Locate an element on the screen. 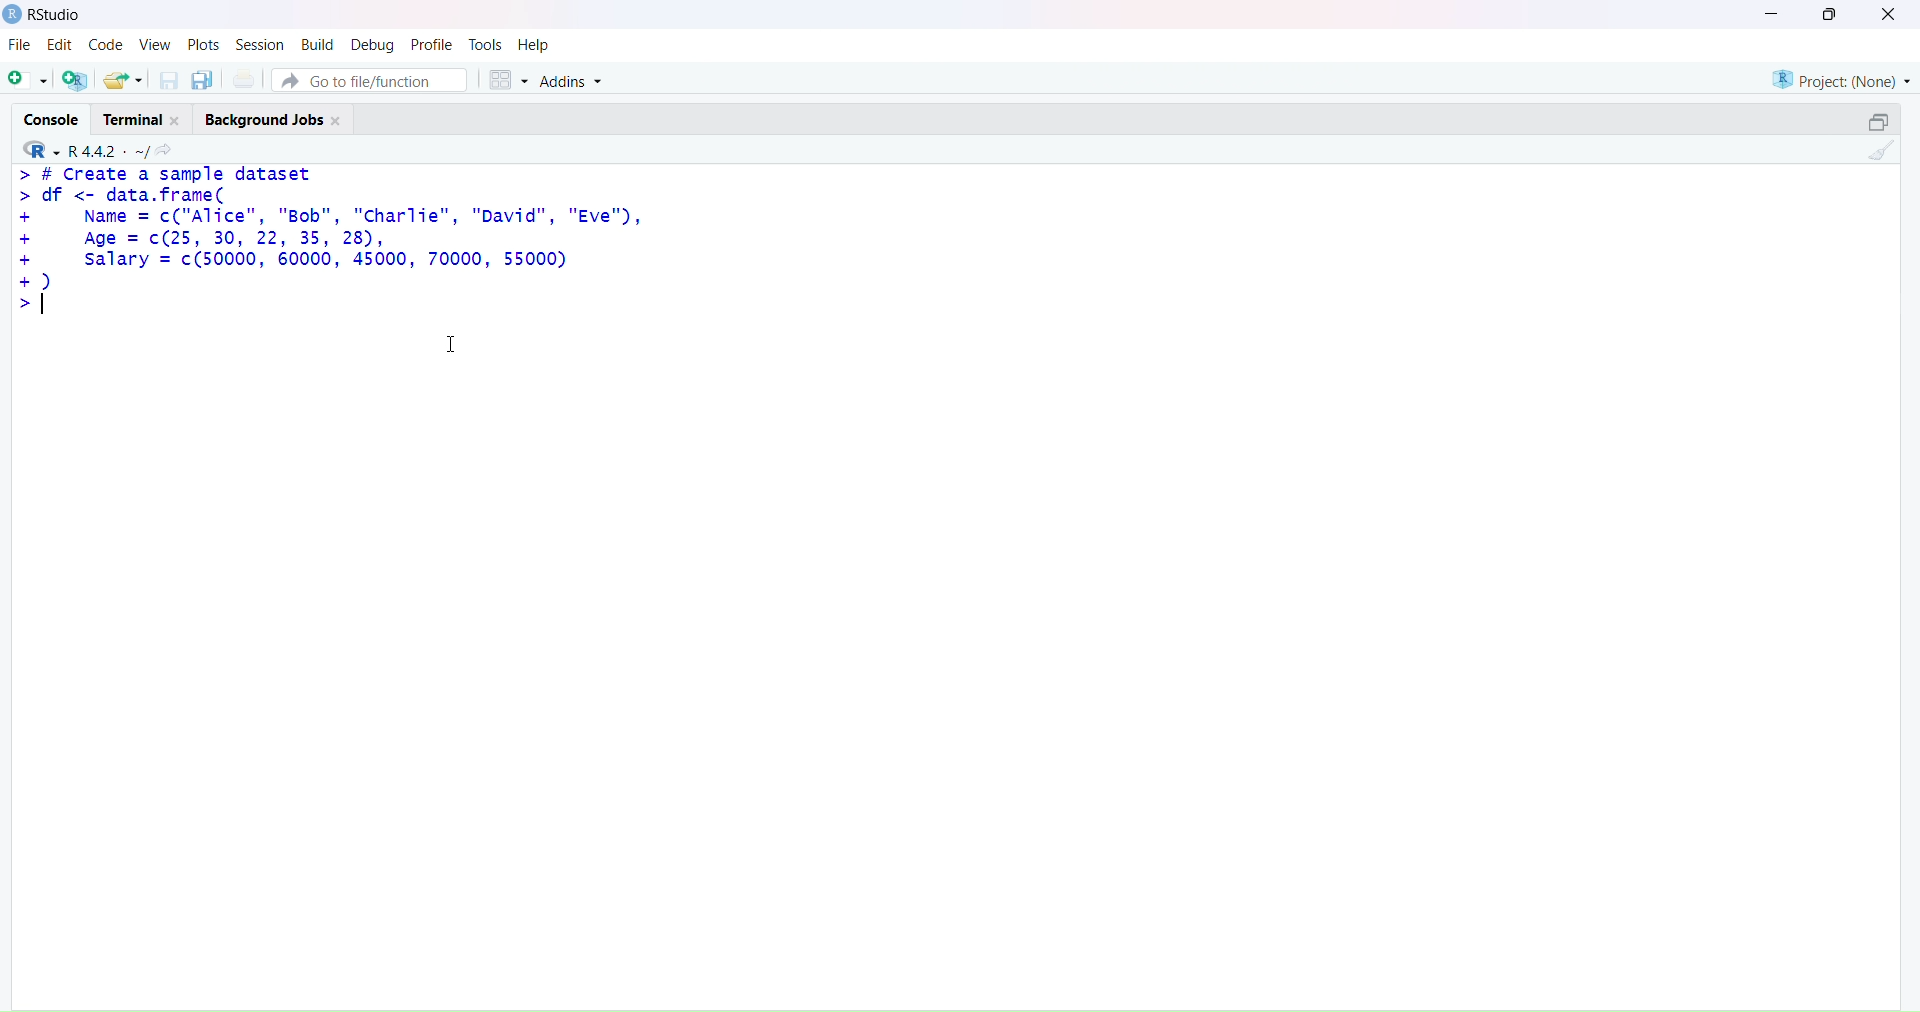 This screenshot has height=1012, width=1920. Rstudio is located at coordinates (46, 15).